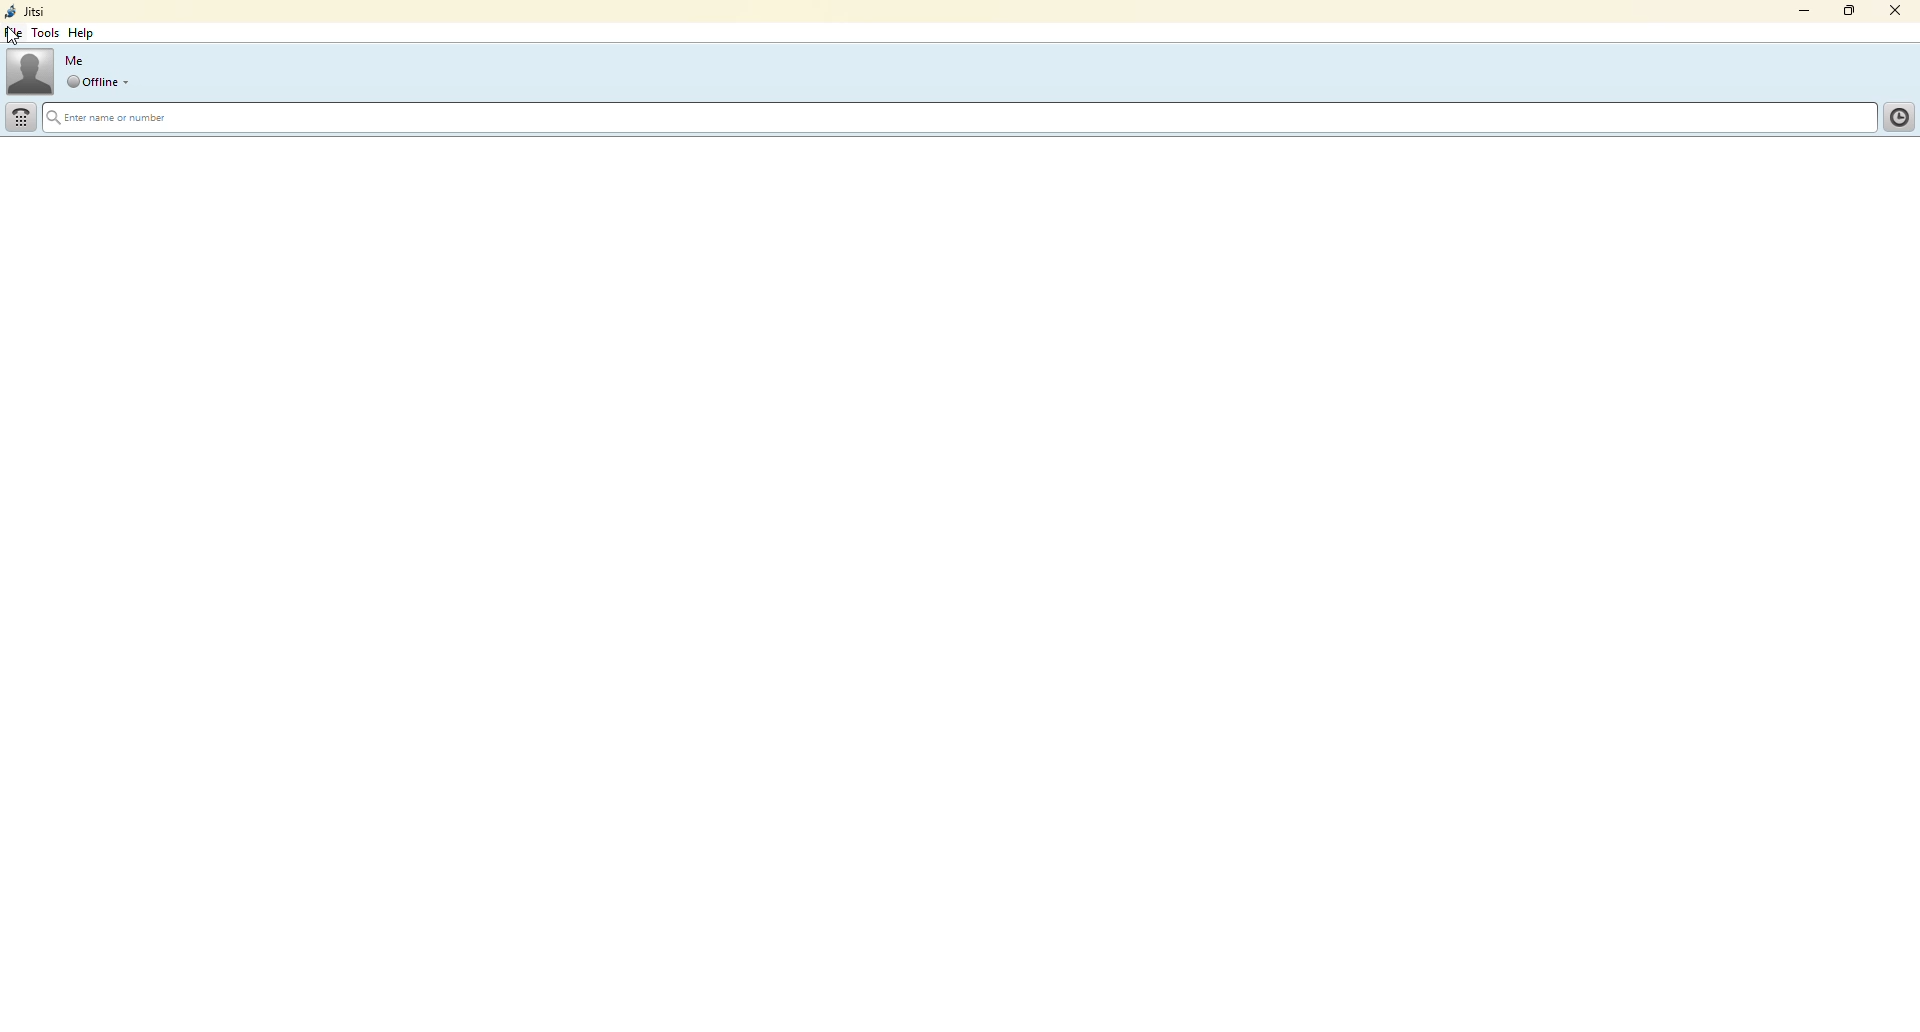 This screenshot has height=1032, width=1920. I want to click on jitsi, so click(25, 12).